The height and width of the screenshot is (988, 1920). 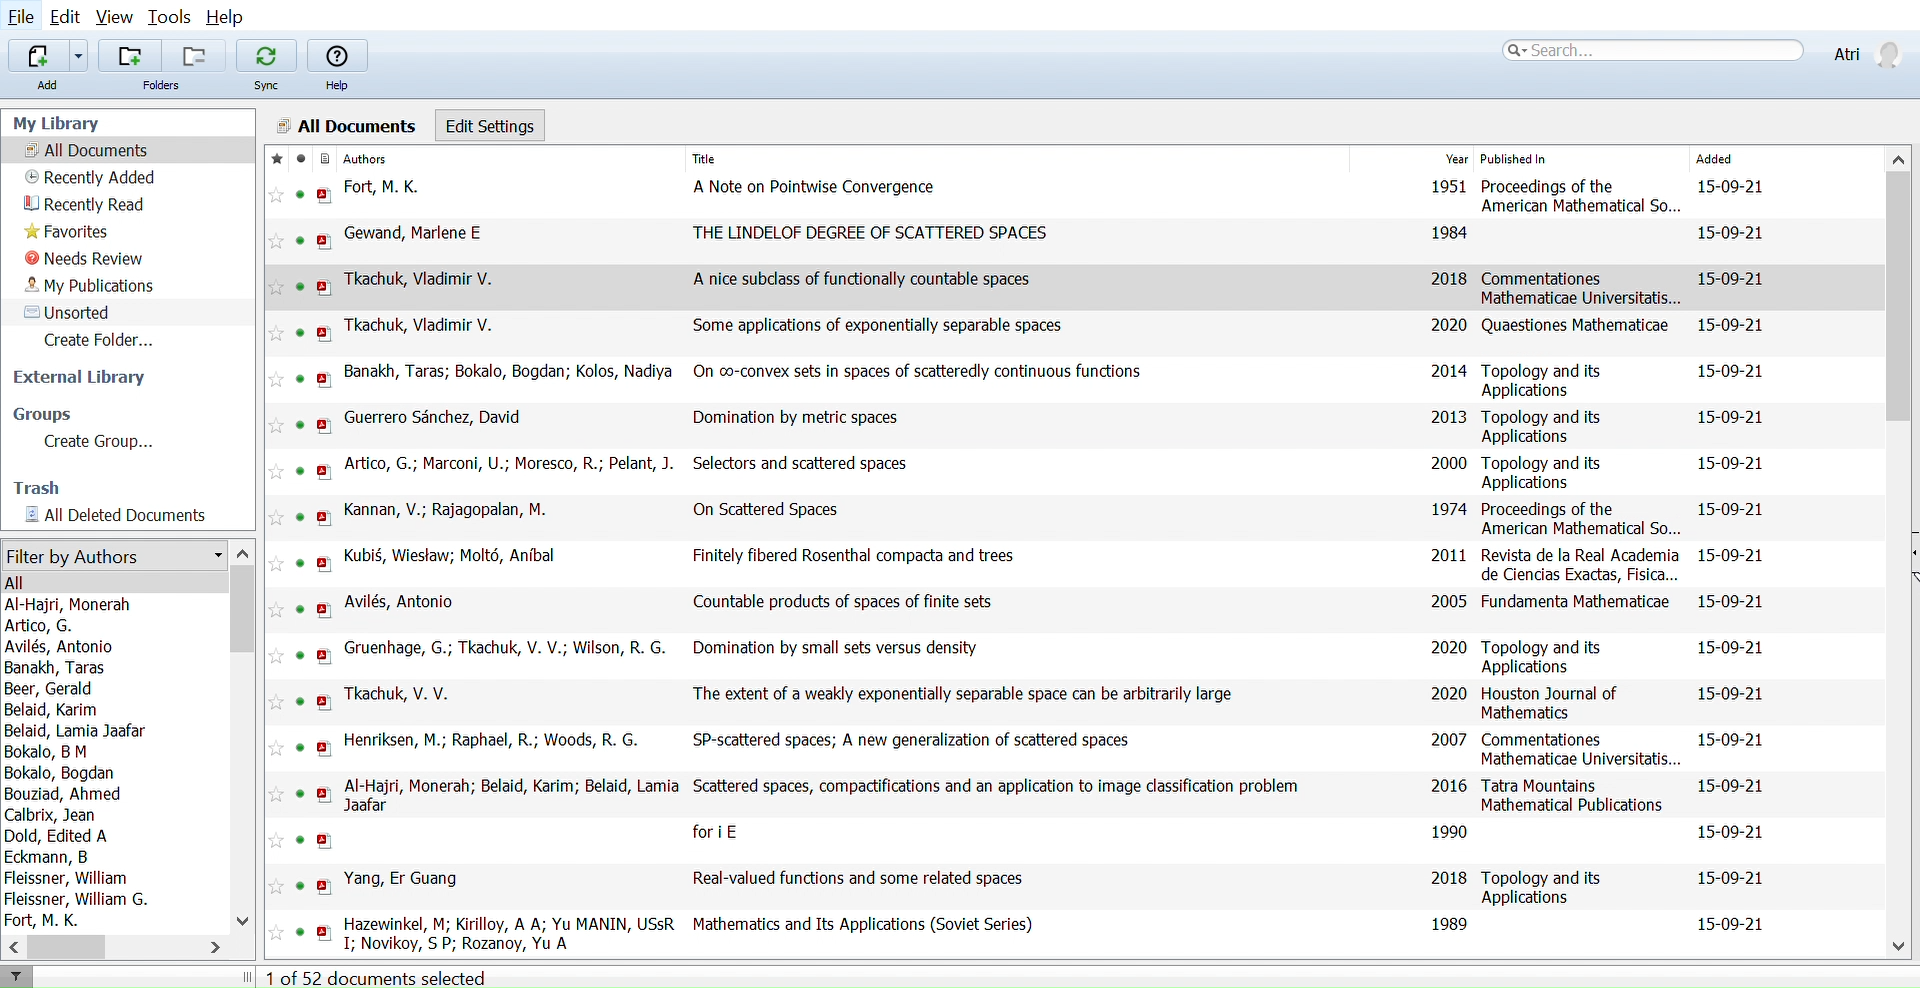 What do you see at coordinates (1727, 415) in the screenshot?
I see `15-09-21` at bounding box center [1727, 415].